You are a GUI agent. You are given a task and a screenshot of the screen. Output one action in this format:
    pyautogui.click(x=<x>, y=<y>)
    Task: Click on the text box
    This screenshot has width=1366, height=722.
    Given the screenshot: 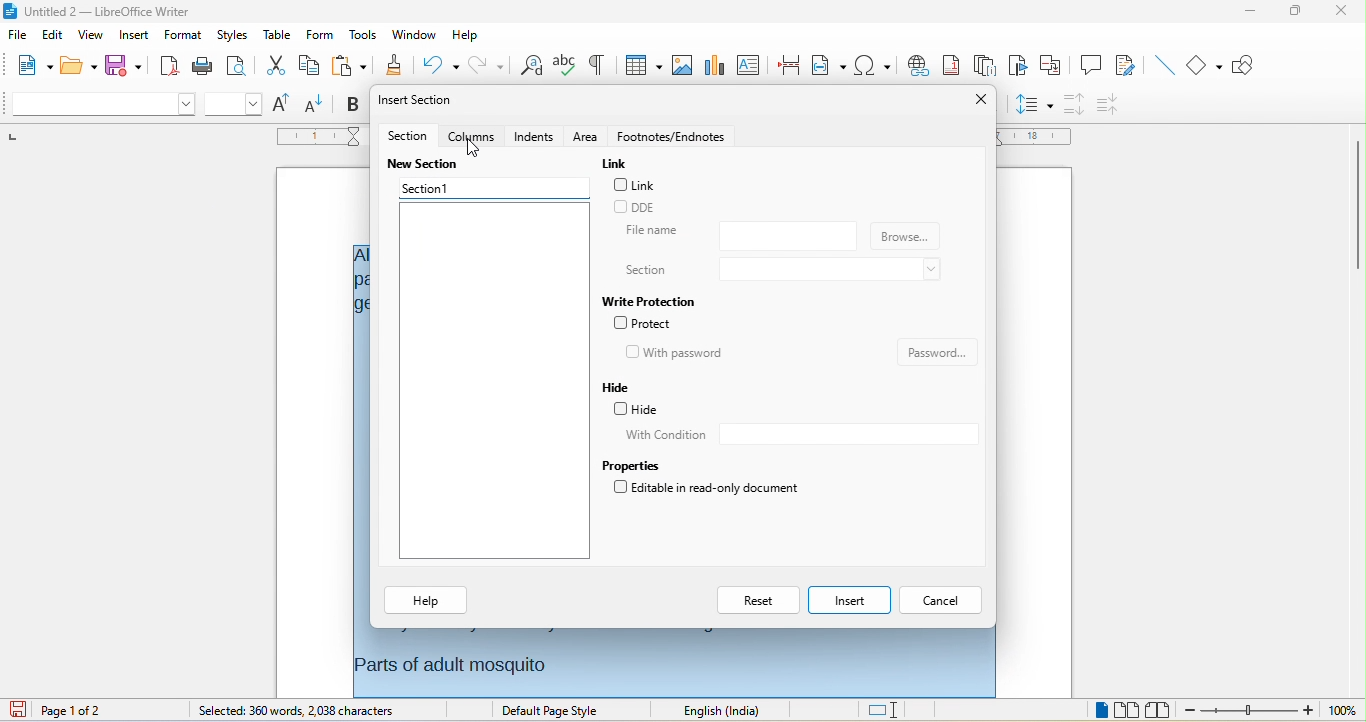 What is the action you would take?
    pyautogui.click(x=749, y=63)
    